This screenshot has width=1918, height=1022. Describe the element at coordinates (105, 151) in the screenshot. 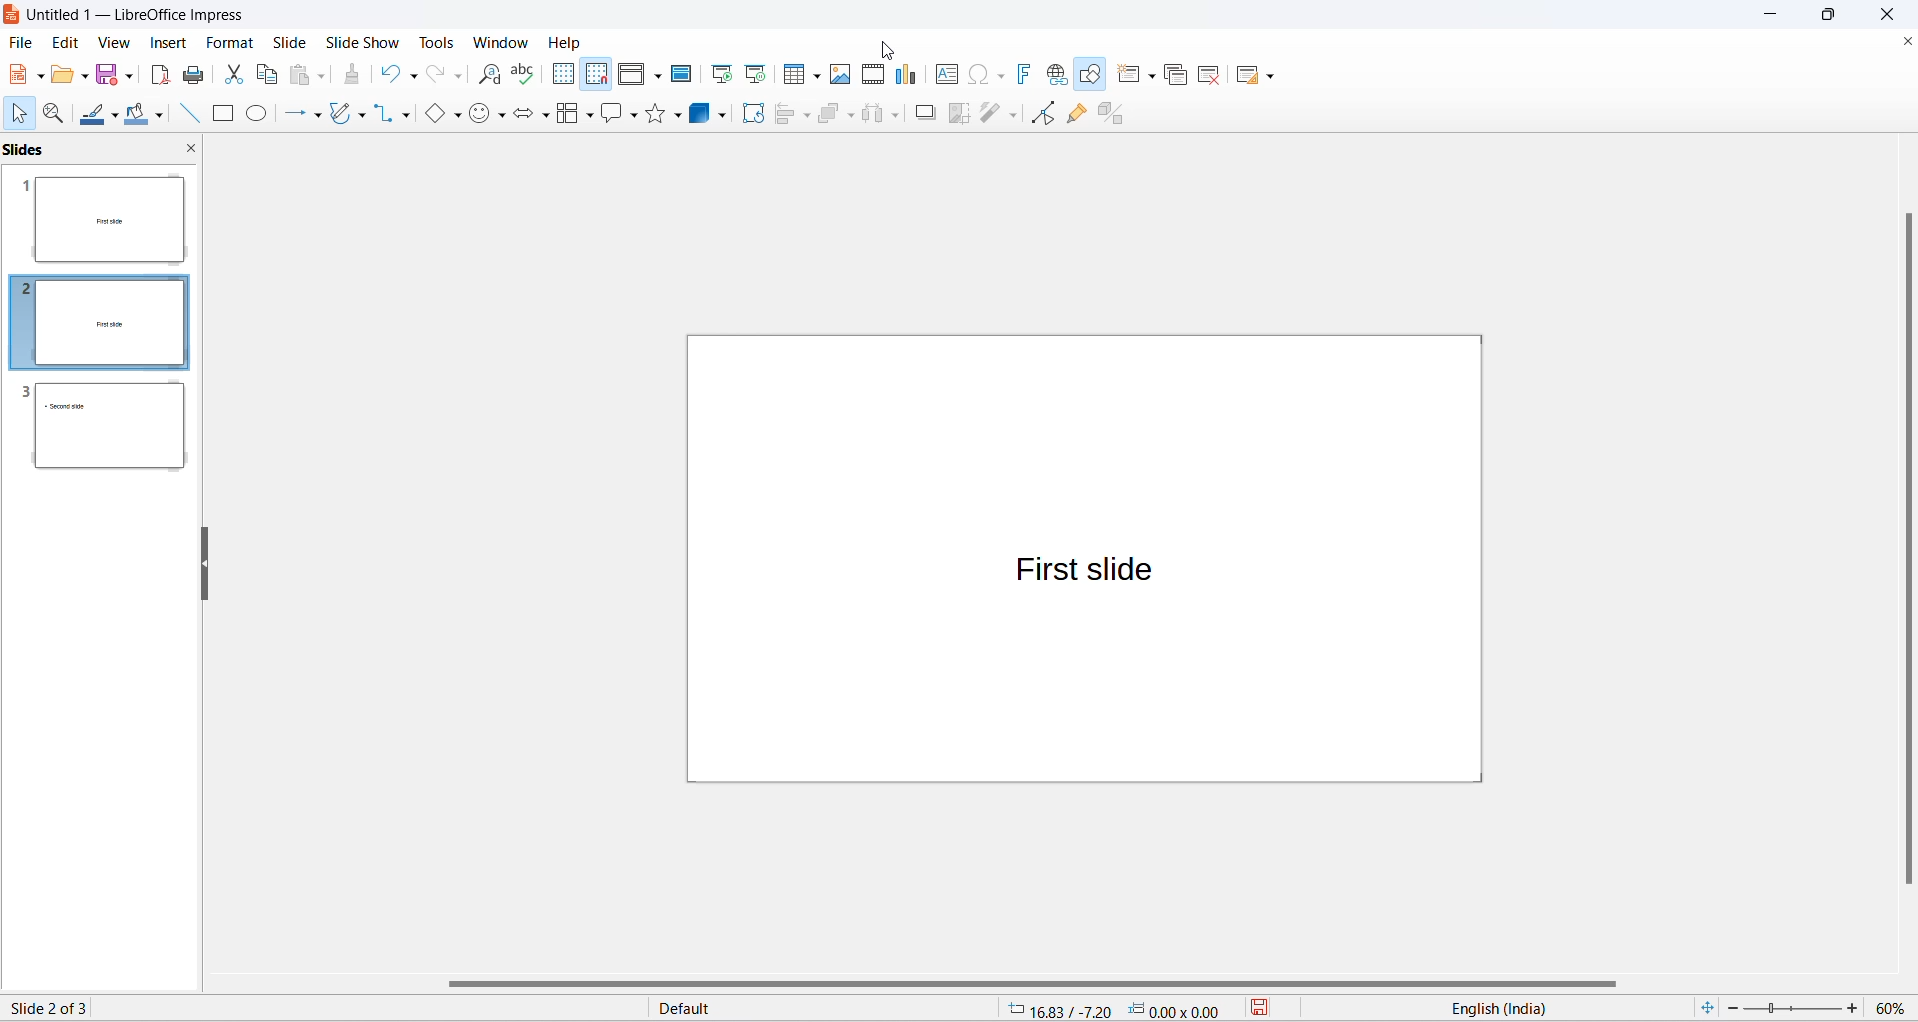

I see `slides and close slide icon` at that location.